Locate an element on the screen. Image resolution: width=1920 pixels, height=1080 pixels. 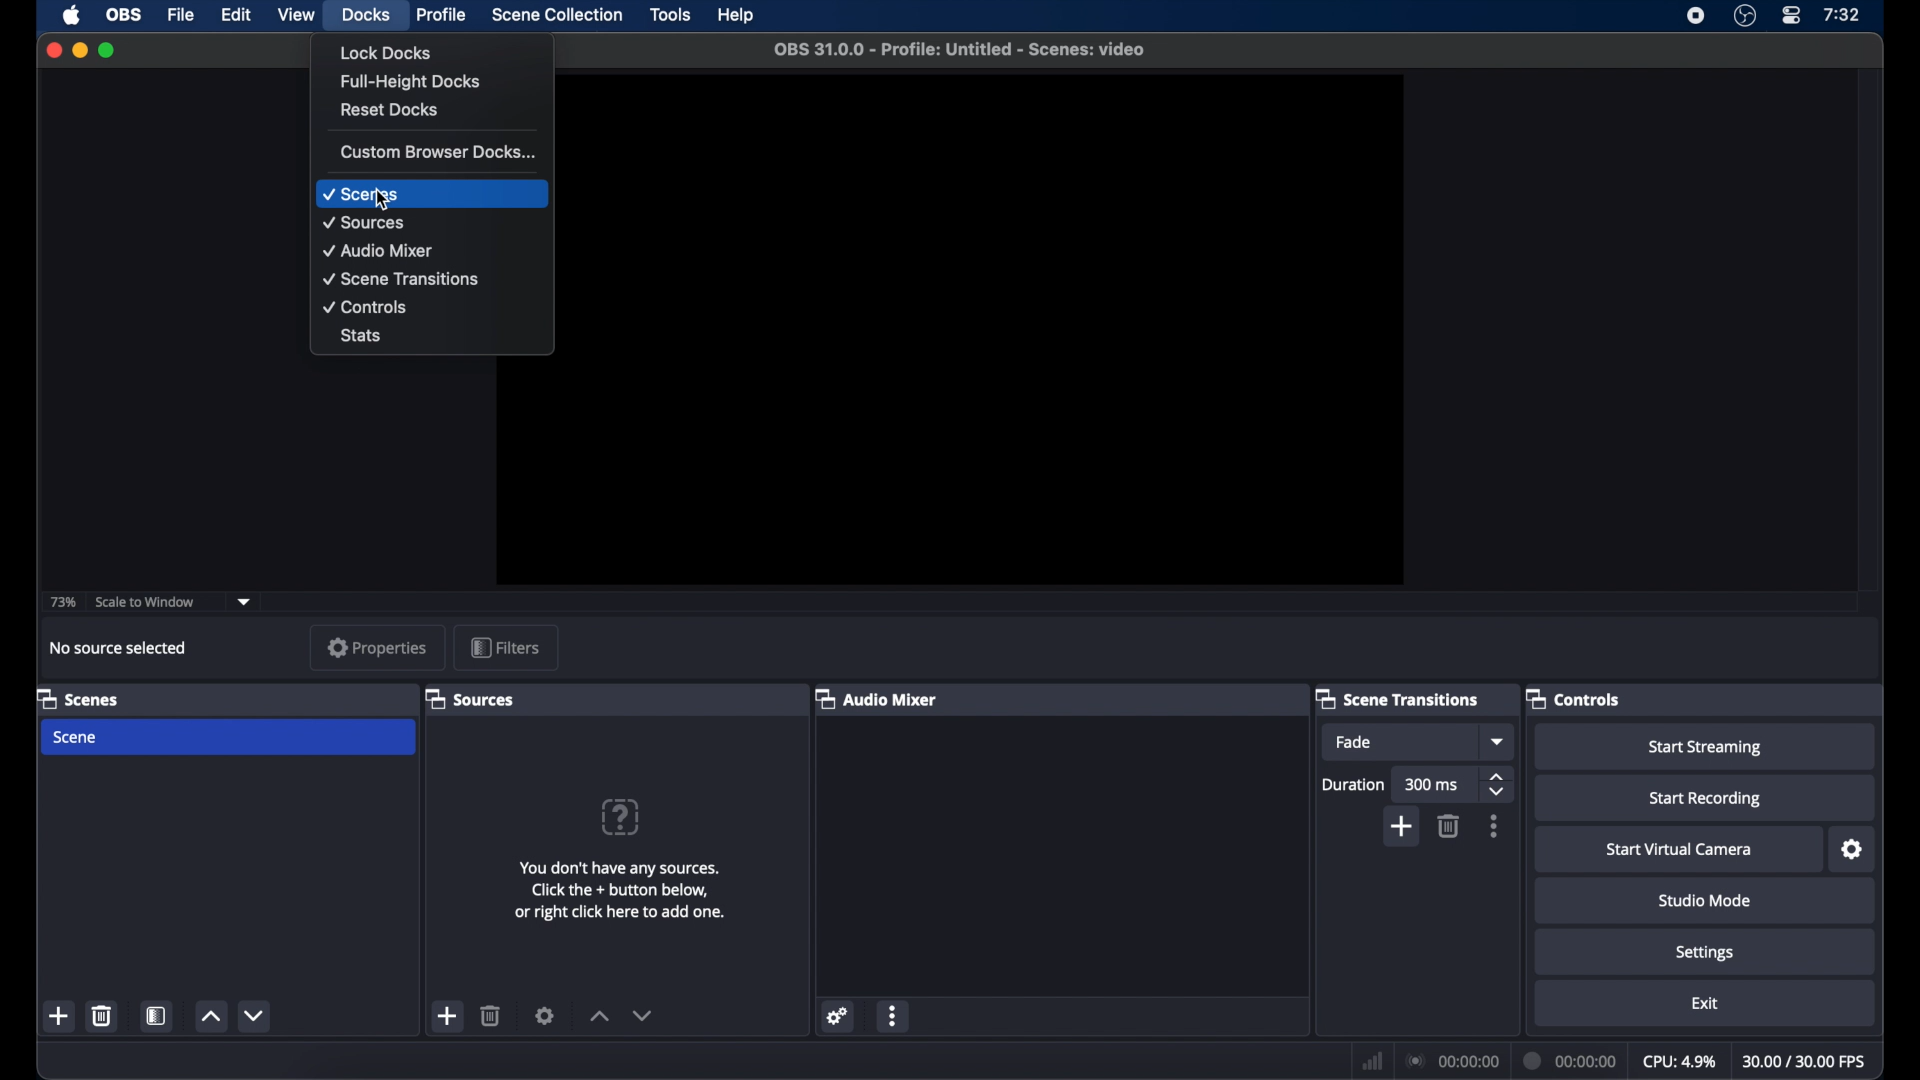
start virtual camera is located at coordinates (1678, 849).